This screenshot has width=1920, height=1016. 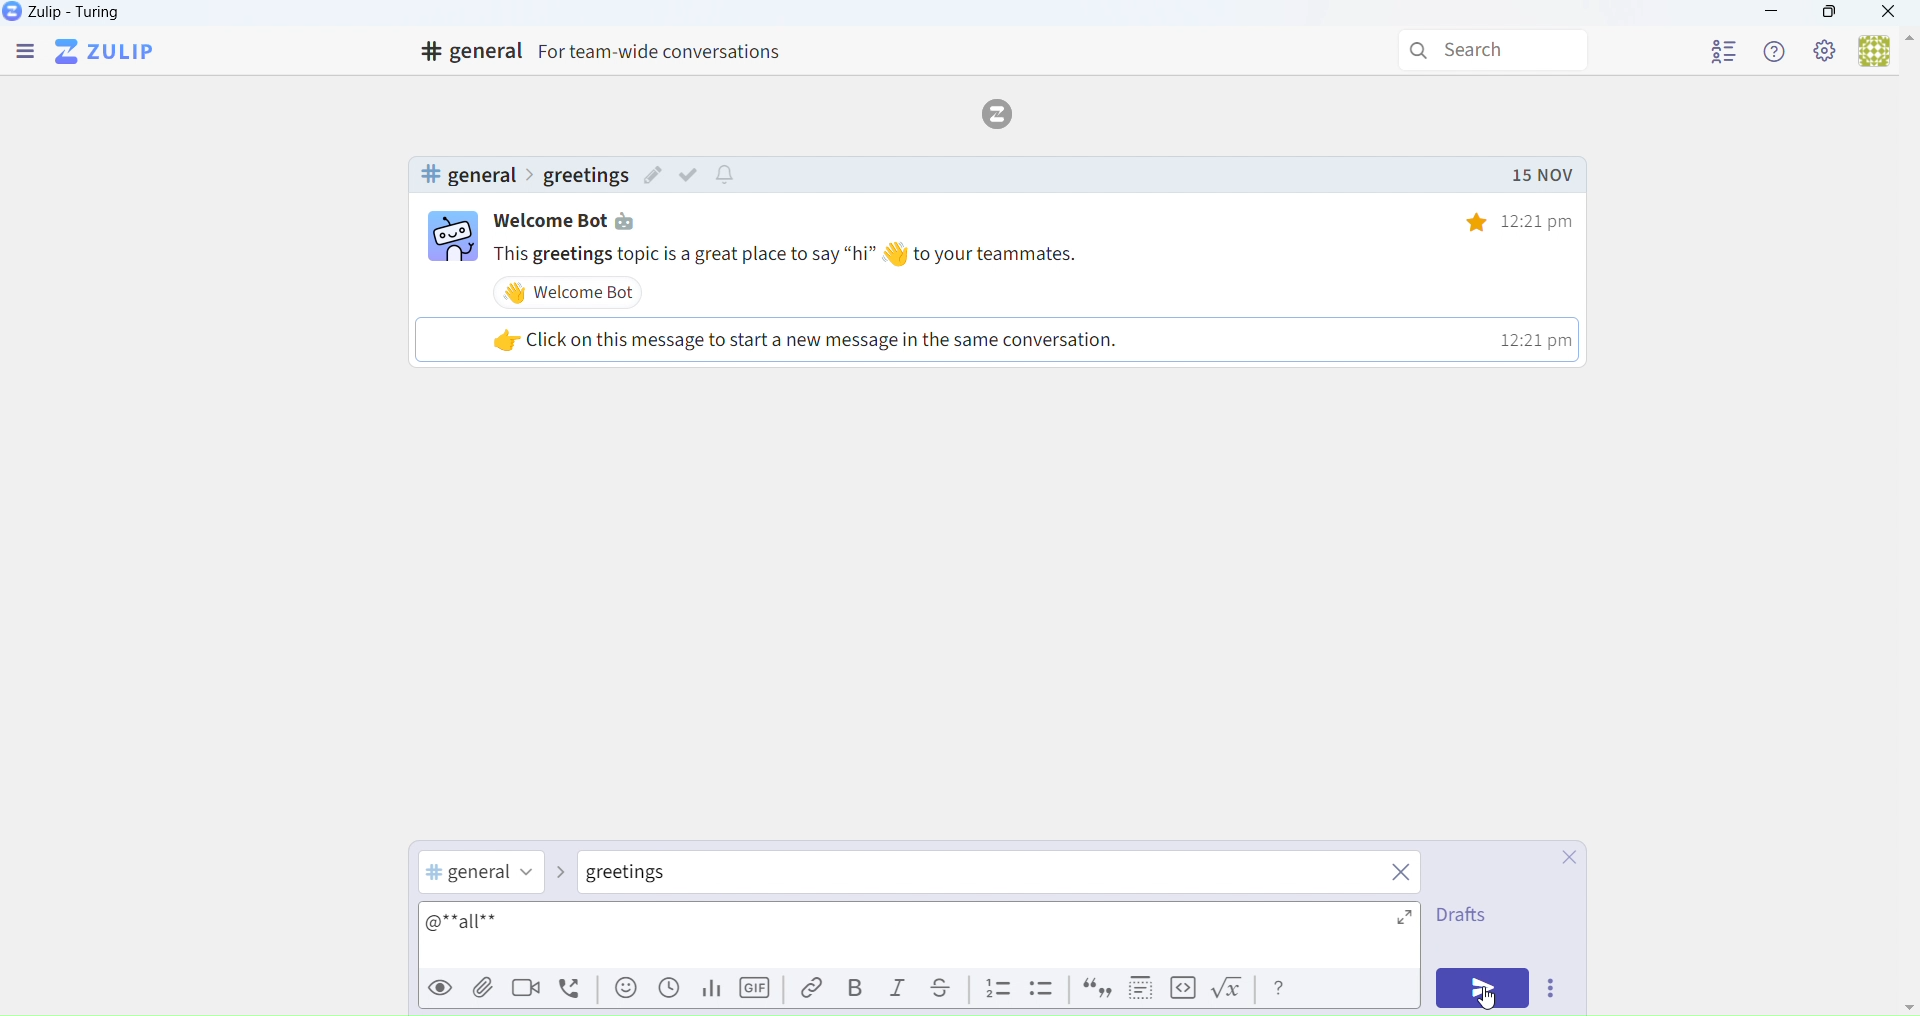 I want to click on Options, so click(x=1556, y=991).